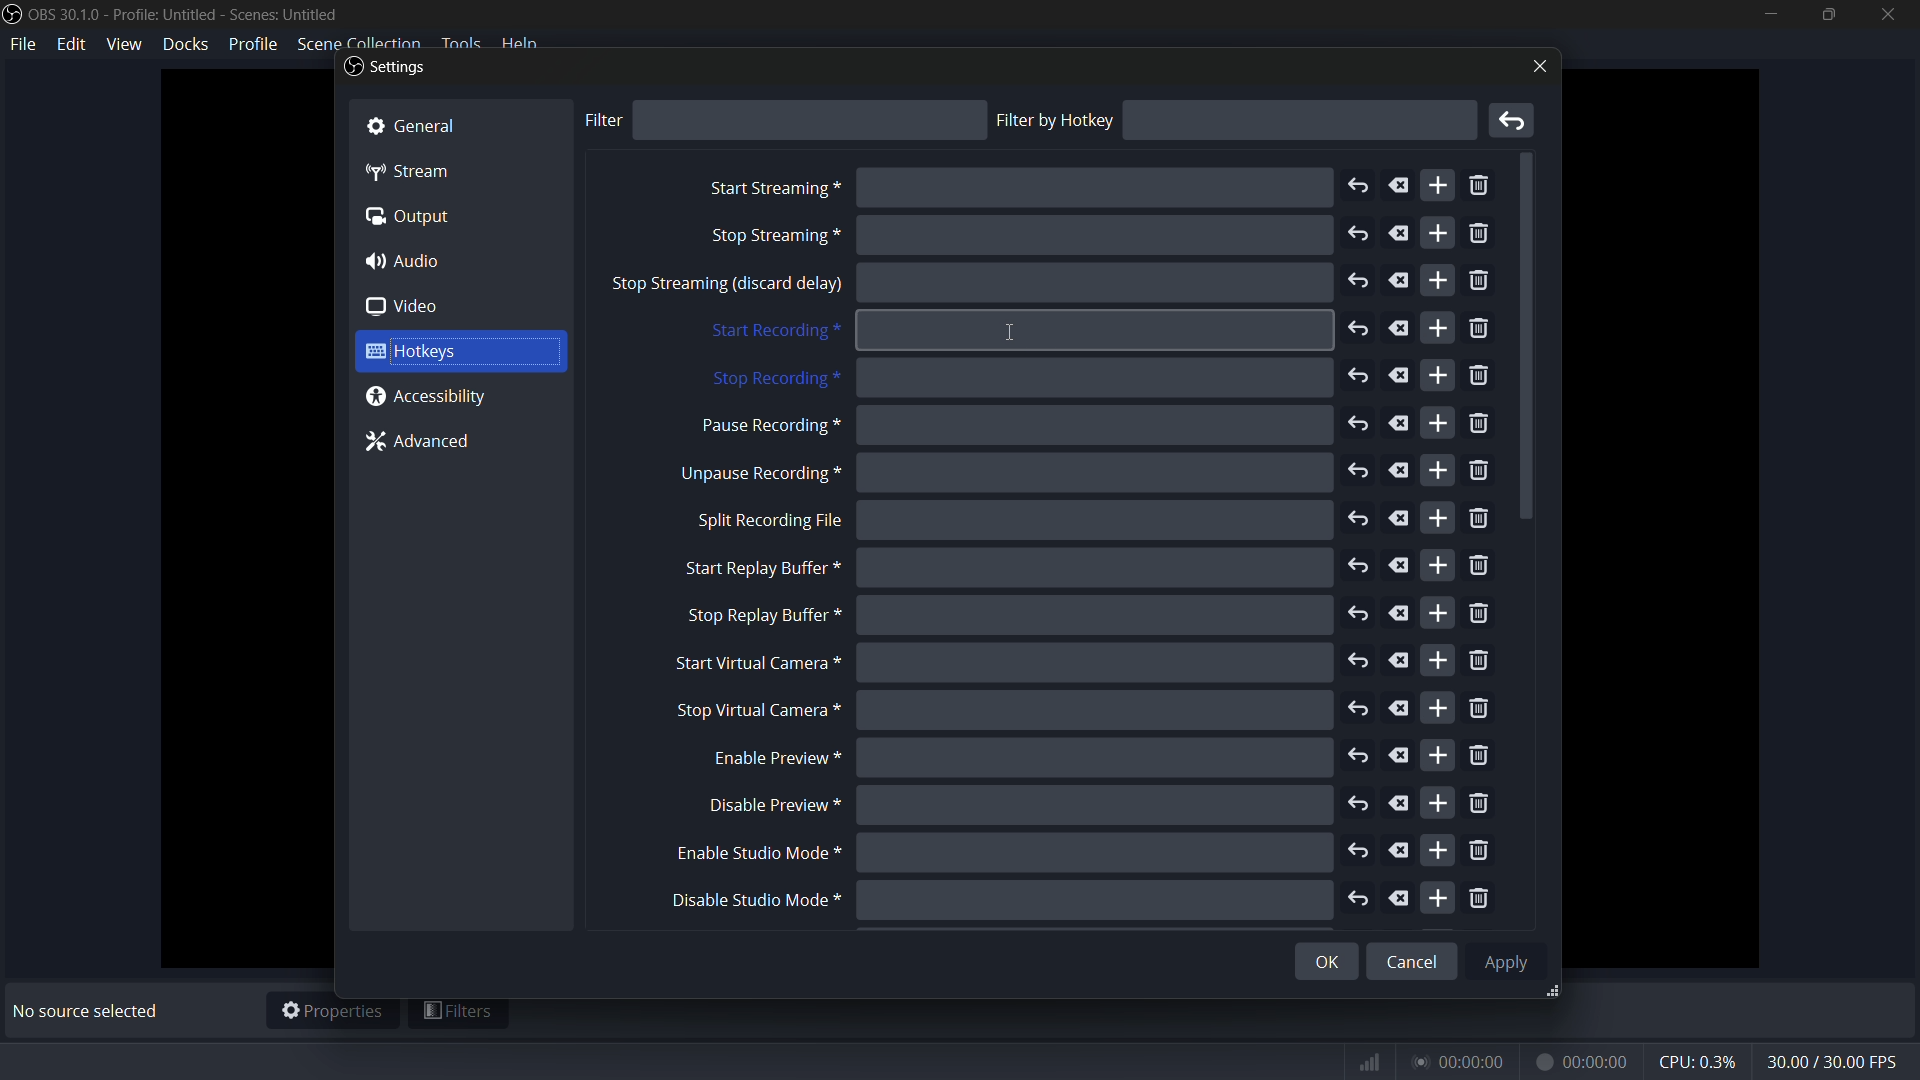 The image size is (1920, 1080). What do you see at coordinates (1355, 187) in the screenshot?
I see `undo` at bounding box center [1355, 187].